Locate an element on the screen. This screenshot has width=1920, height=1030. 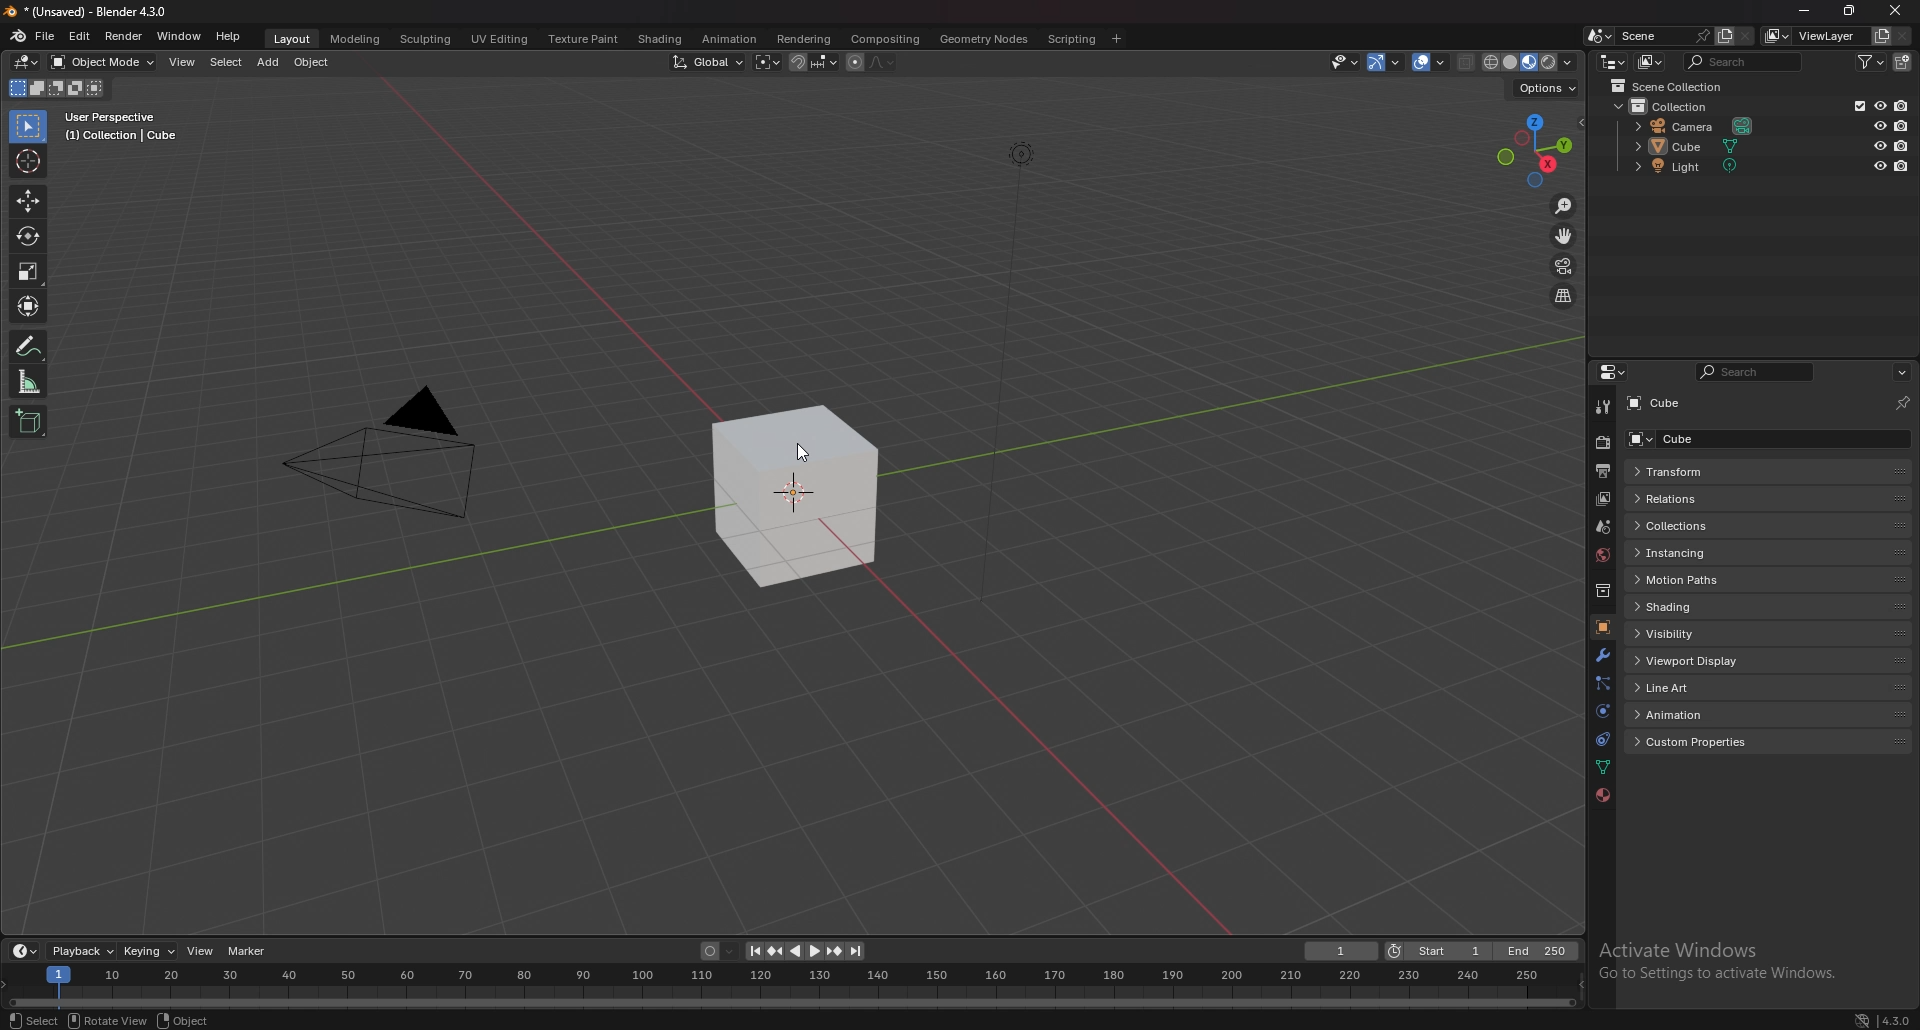
disable in renders is located at coordinates (1902, 125).